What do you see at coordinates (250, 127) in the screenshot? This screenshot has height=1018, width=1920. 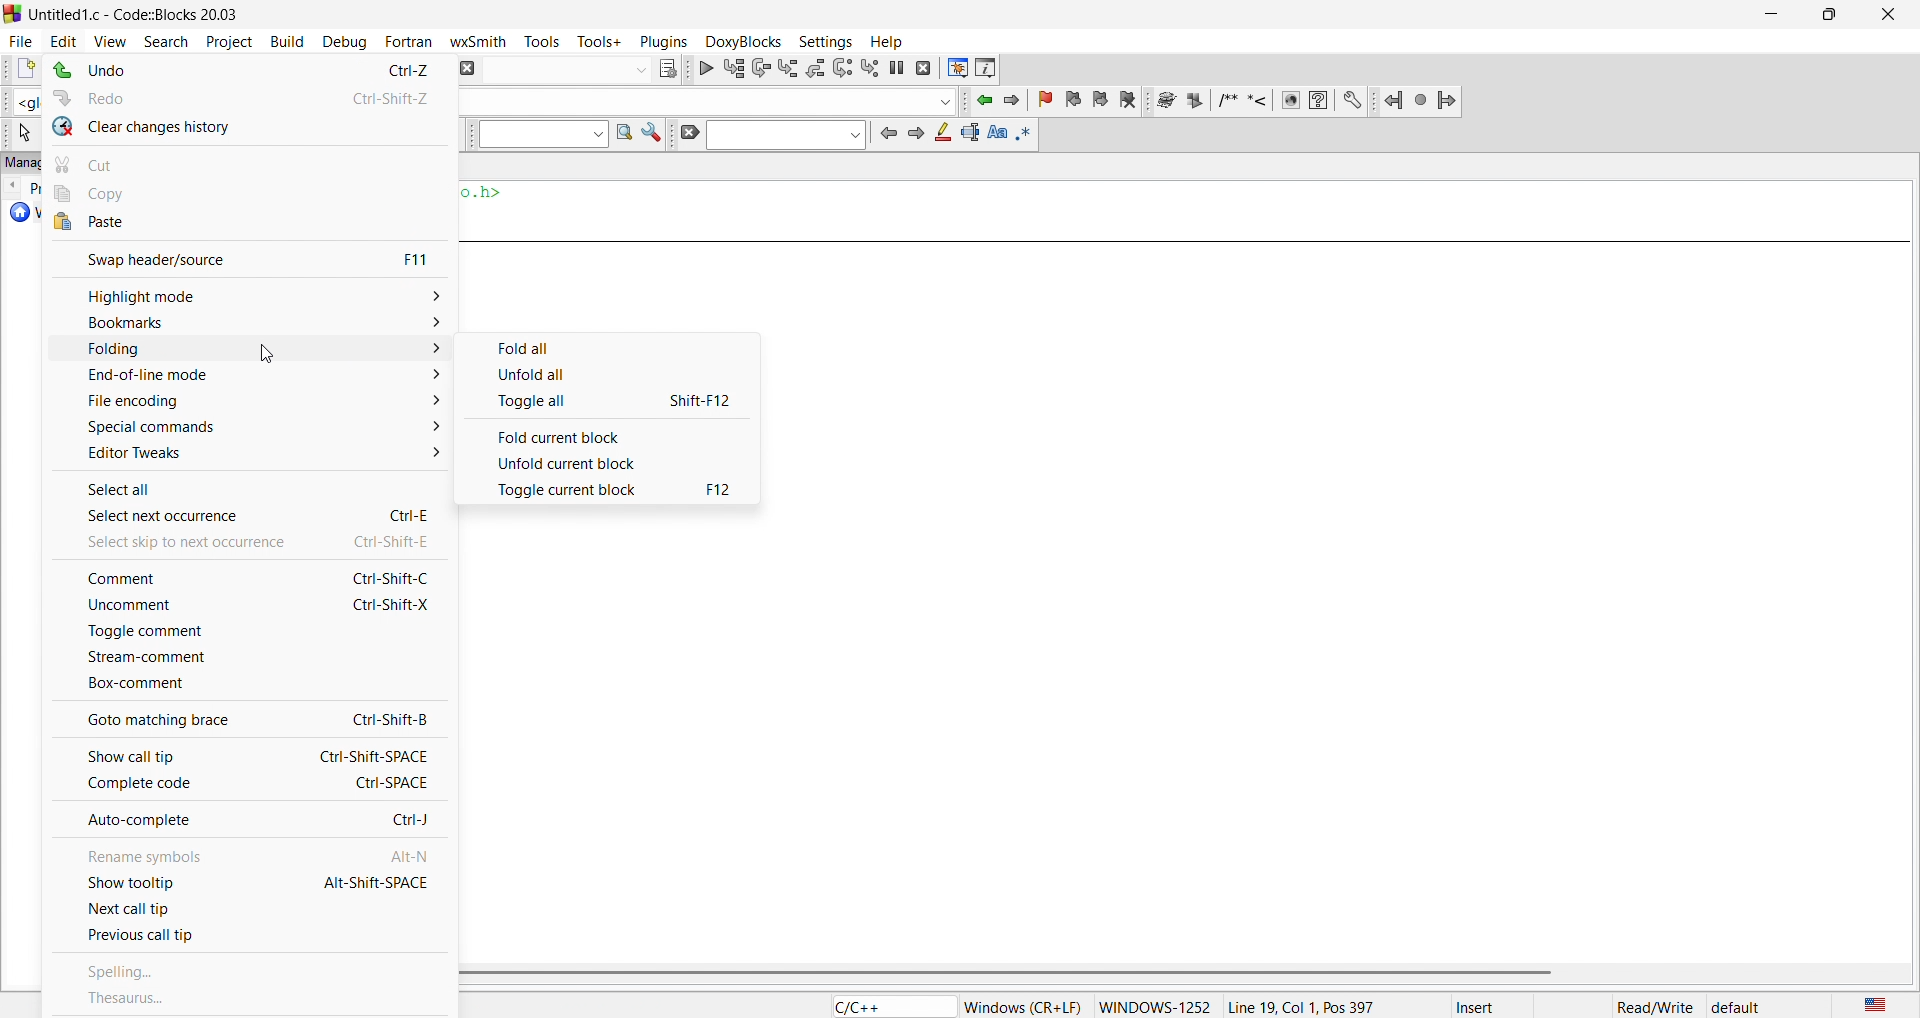 I see `clear changes history` at bounding box center [250, 127].